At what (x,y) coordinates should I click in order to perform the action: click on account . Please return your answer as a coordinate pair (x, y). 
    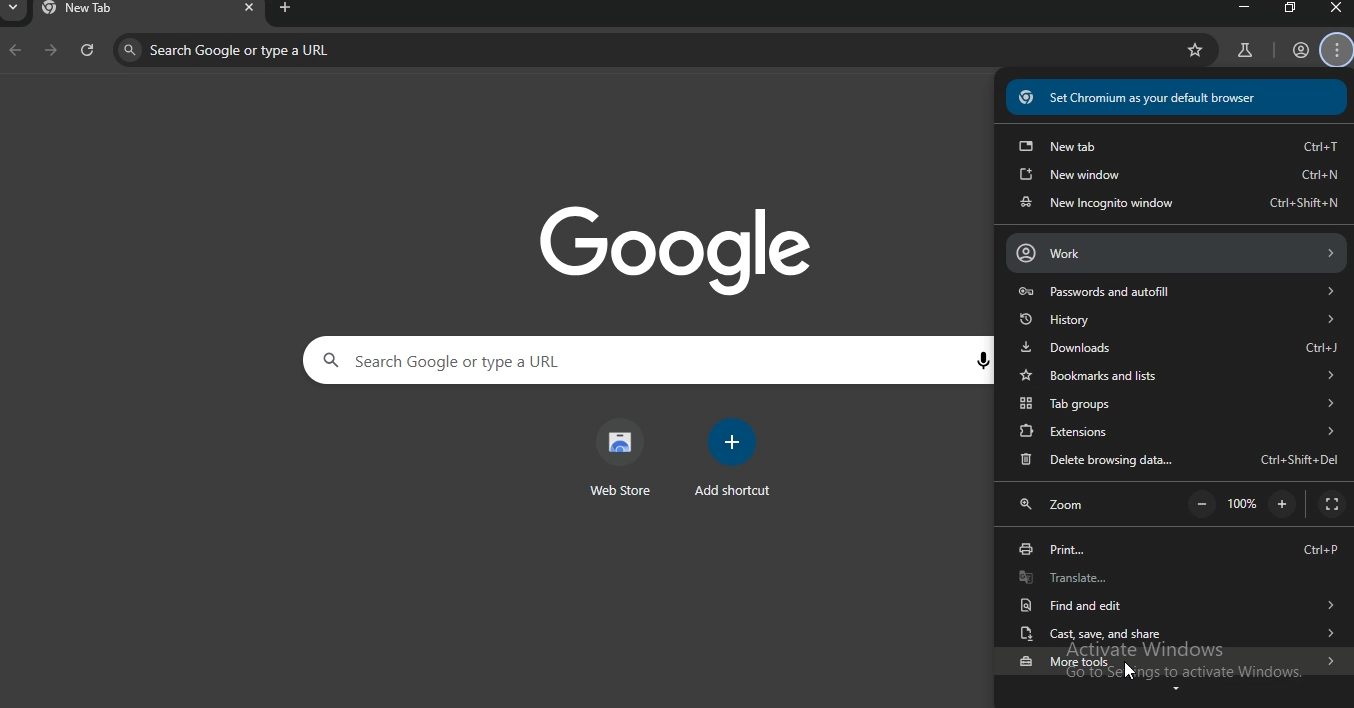
    Looking at the image, I should click on (1300, 52).